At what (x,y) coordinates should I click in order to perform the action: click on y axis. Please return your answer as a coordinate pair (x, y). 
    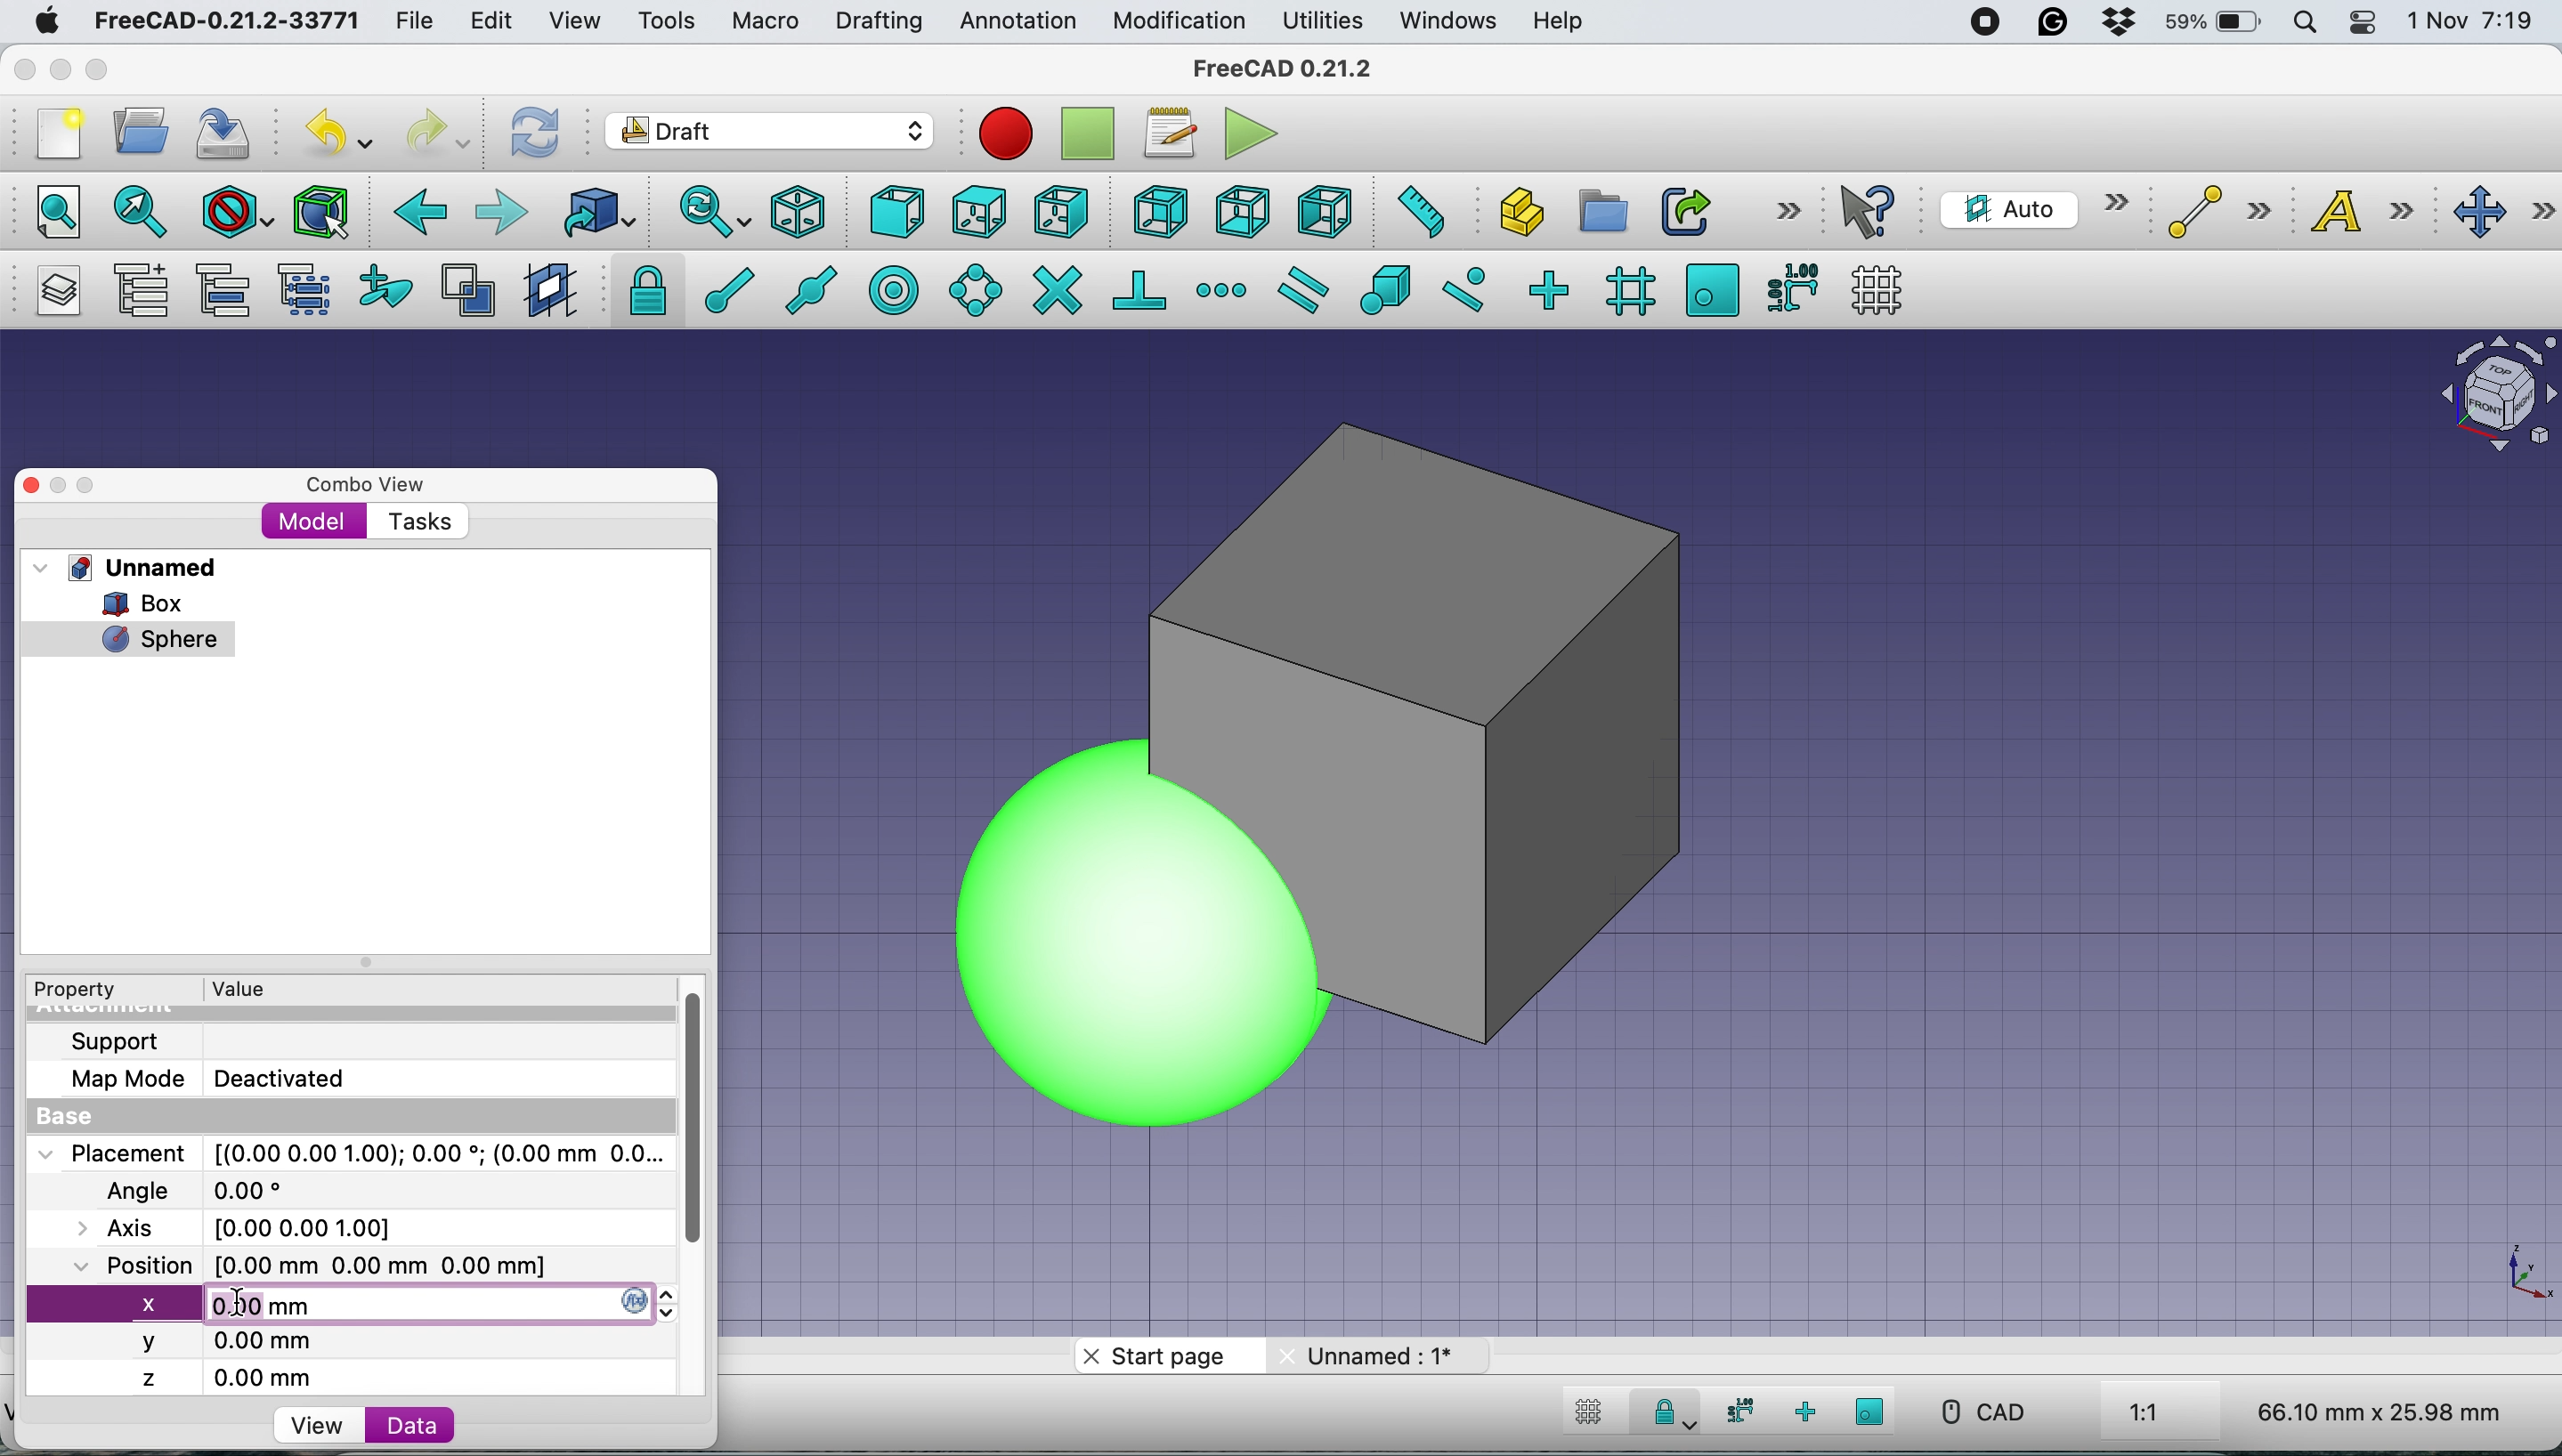
    Looking at the image, I should click on (230, 1343).